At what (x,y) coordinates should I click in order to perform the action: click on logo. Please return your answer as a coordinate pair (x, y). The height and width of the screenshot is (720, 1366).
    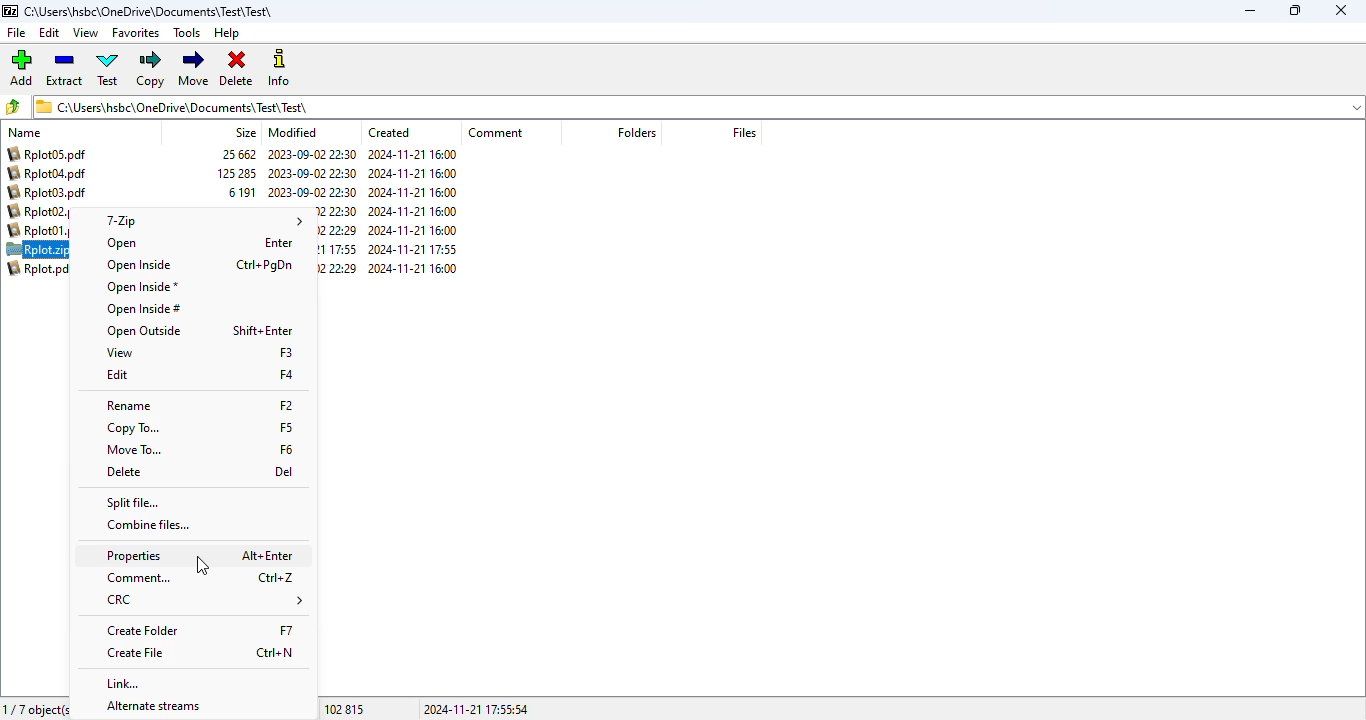
    Looking at the image, I should click on (10, 11).